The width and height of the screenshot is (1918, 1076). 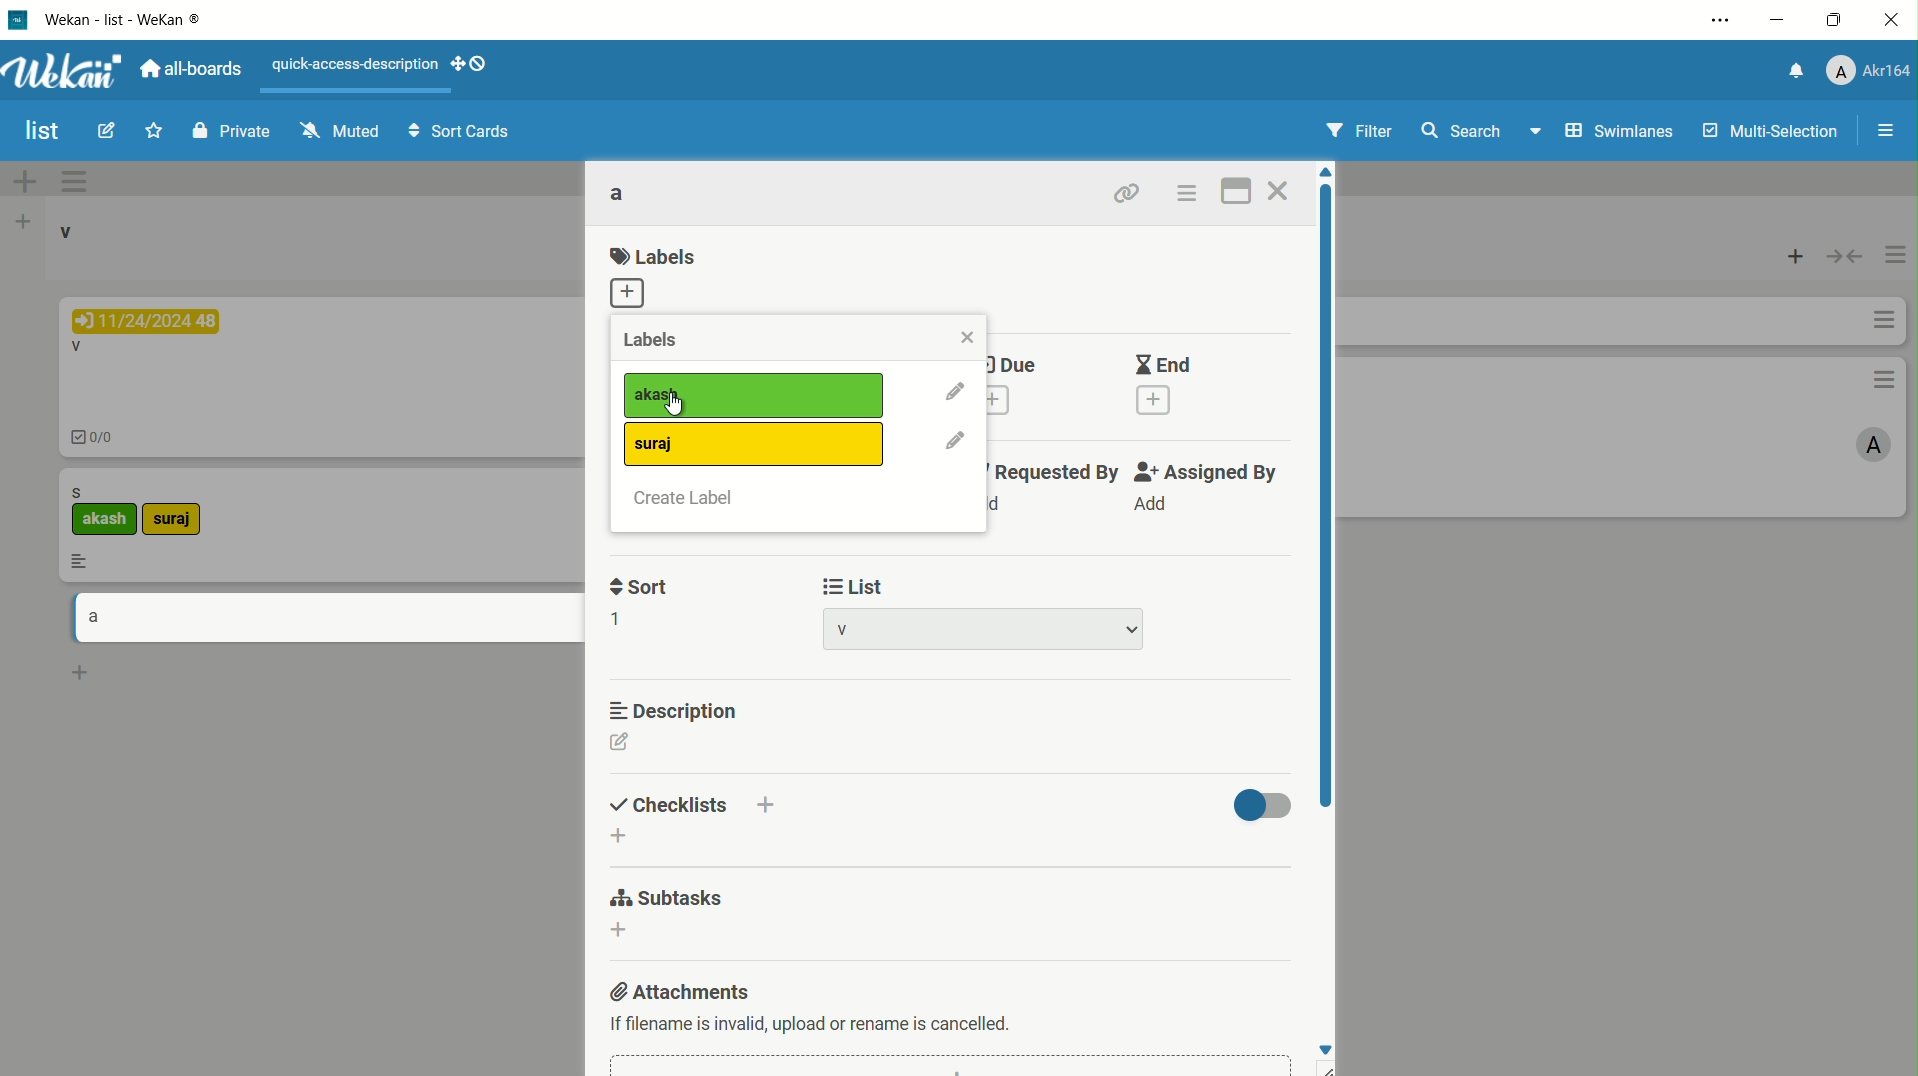 I want to click on copy link to clipboard, so click(x=1123, y=193).